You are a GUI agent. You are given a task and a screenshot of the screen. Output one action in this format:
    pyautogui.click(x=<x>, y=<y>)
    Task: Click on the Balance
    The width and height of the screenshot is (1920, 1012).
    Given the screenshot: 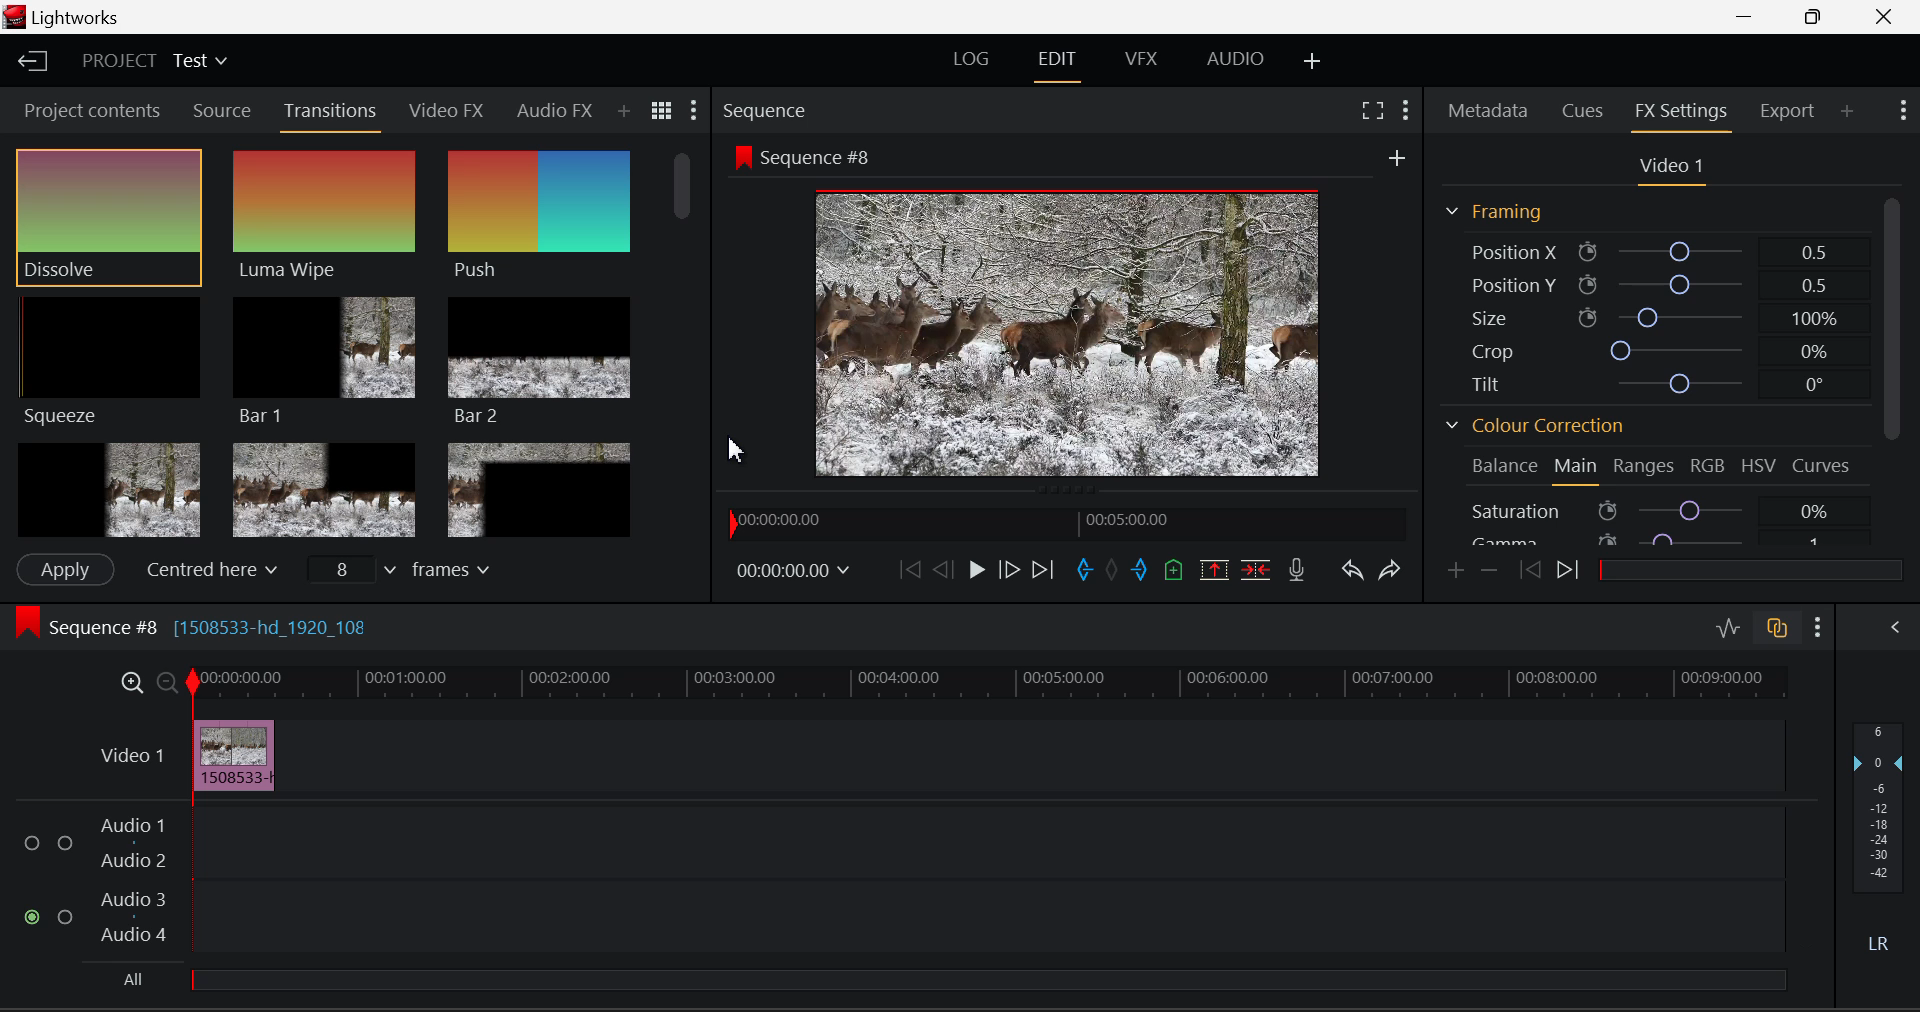 What is the action you would take?
    pyautogui.click(x=1506, y=466)
    